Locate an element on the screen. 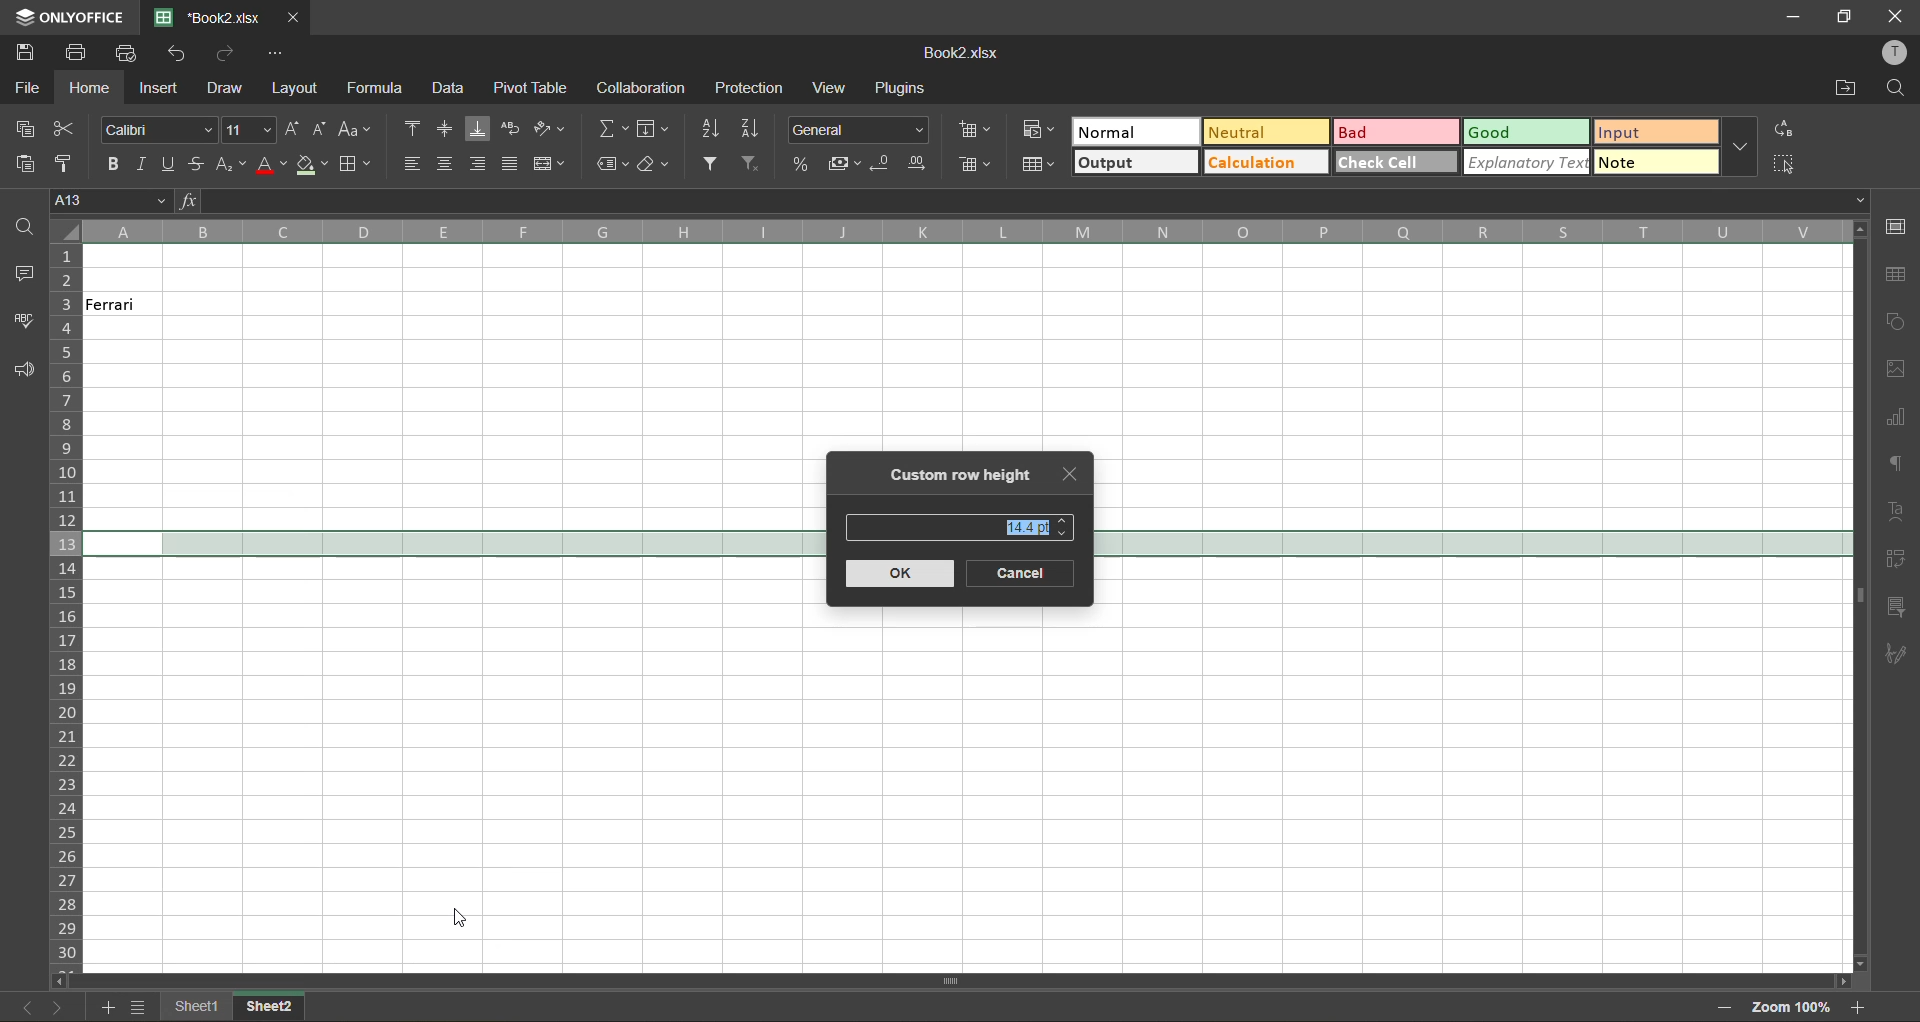  insert is located at coordinates (161, 85).